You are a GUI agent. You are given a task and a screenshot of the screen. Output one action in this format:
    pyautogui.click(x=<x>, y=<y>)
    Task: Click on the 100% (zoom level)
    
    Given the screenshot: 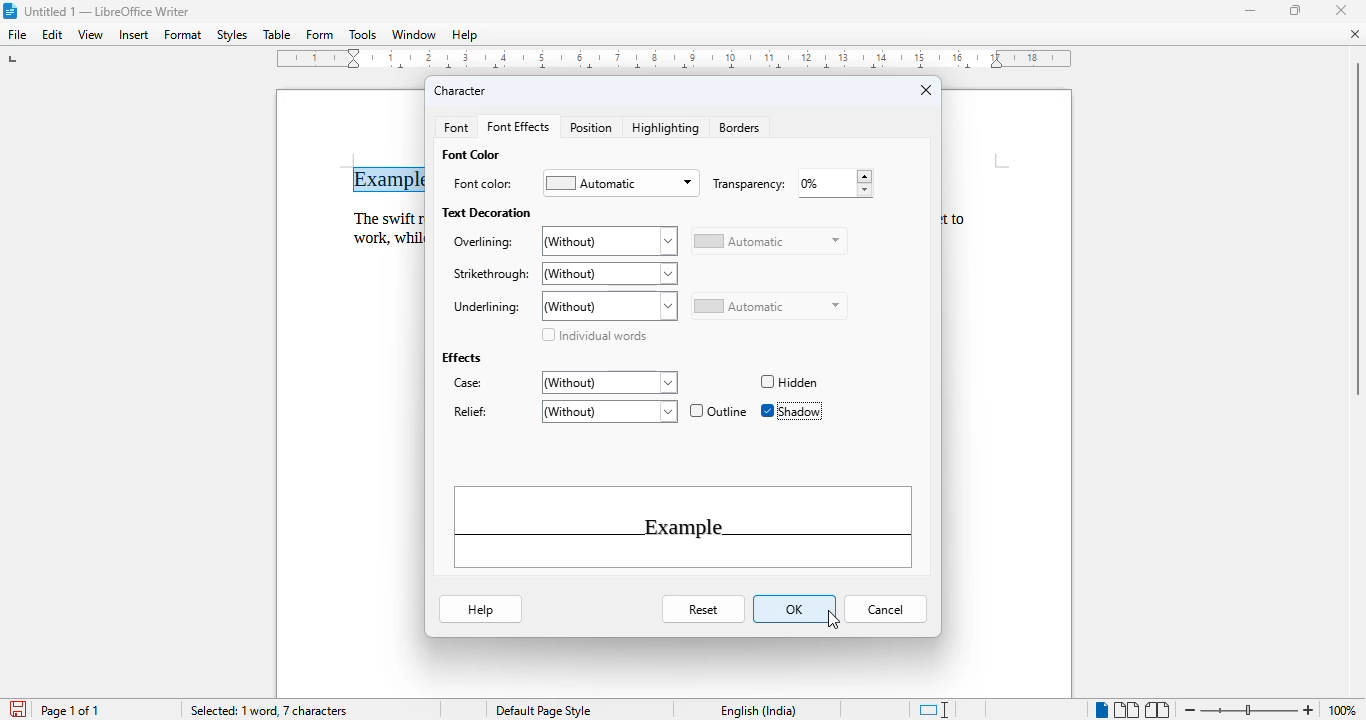 What is the action you would take?
    pyautogui.click(x=1344, y=710)
    